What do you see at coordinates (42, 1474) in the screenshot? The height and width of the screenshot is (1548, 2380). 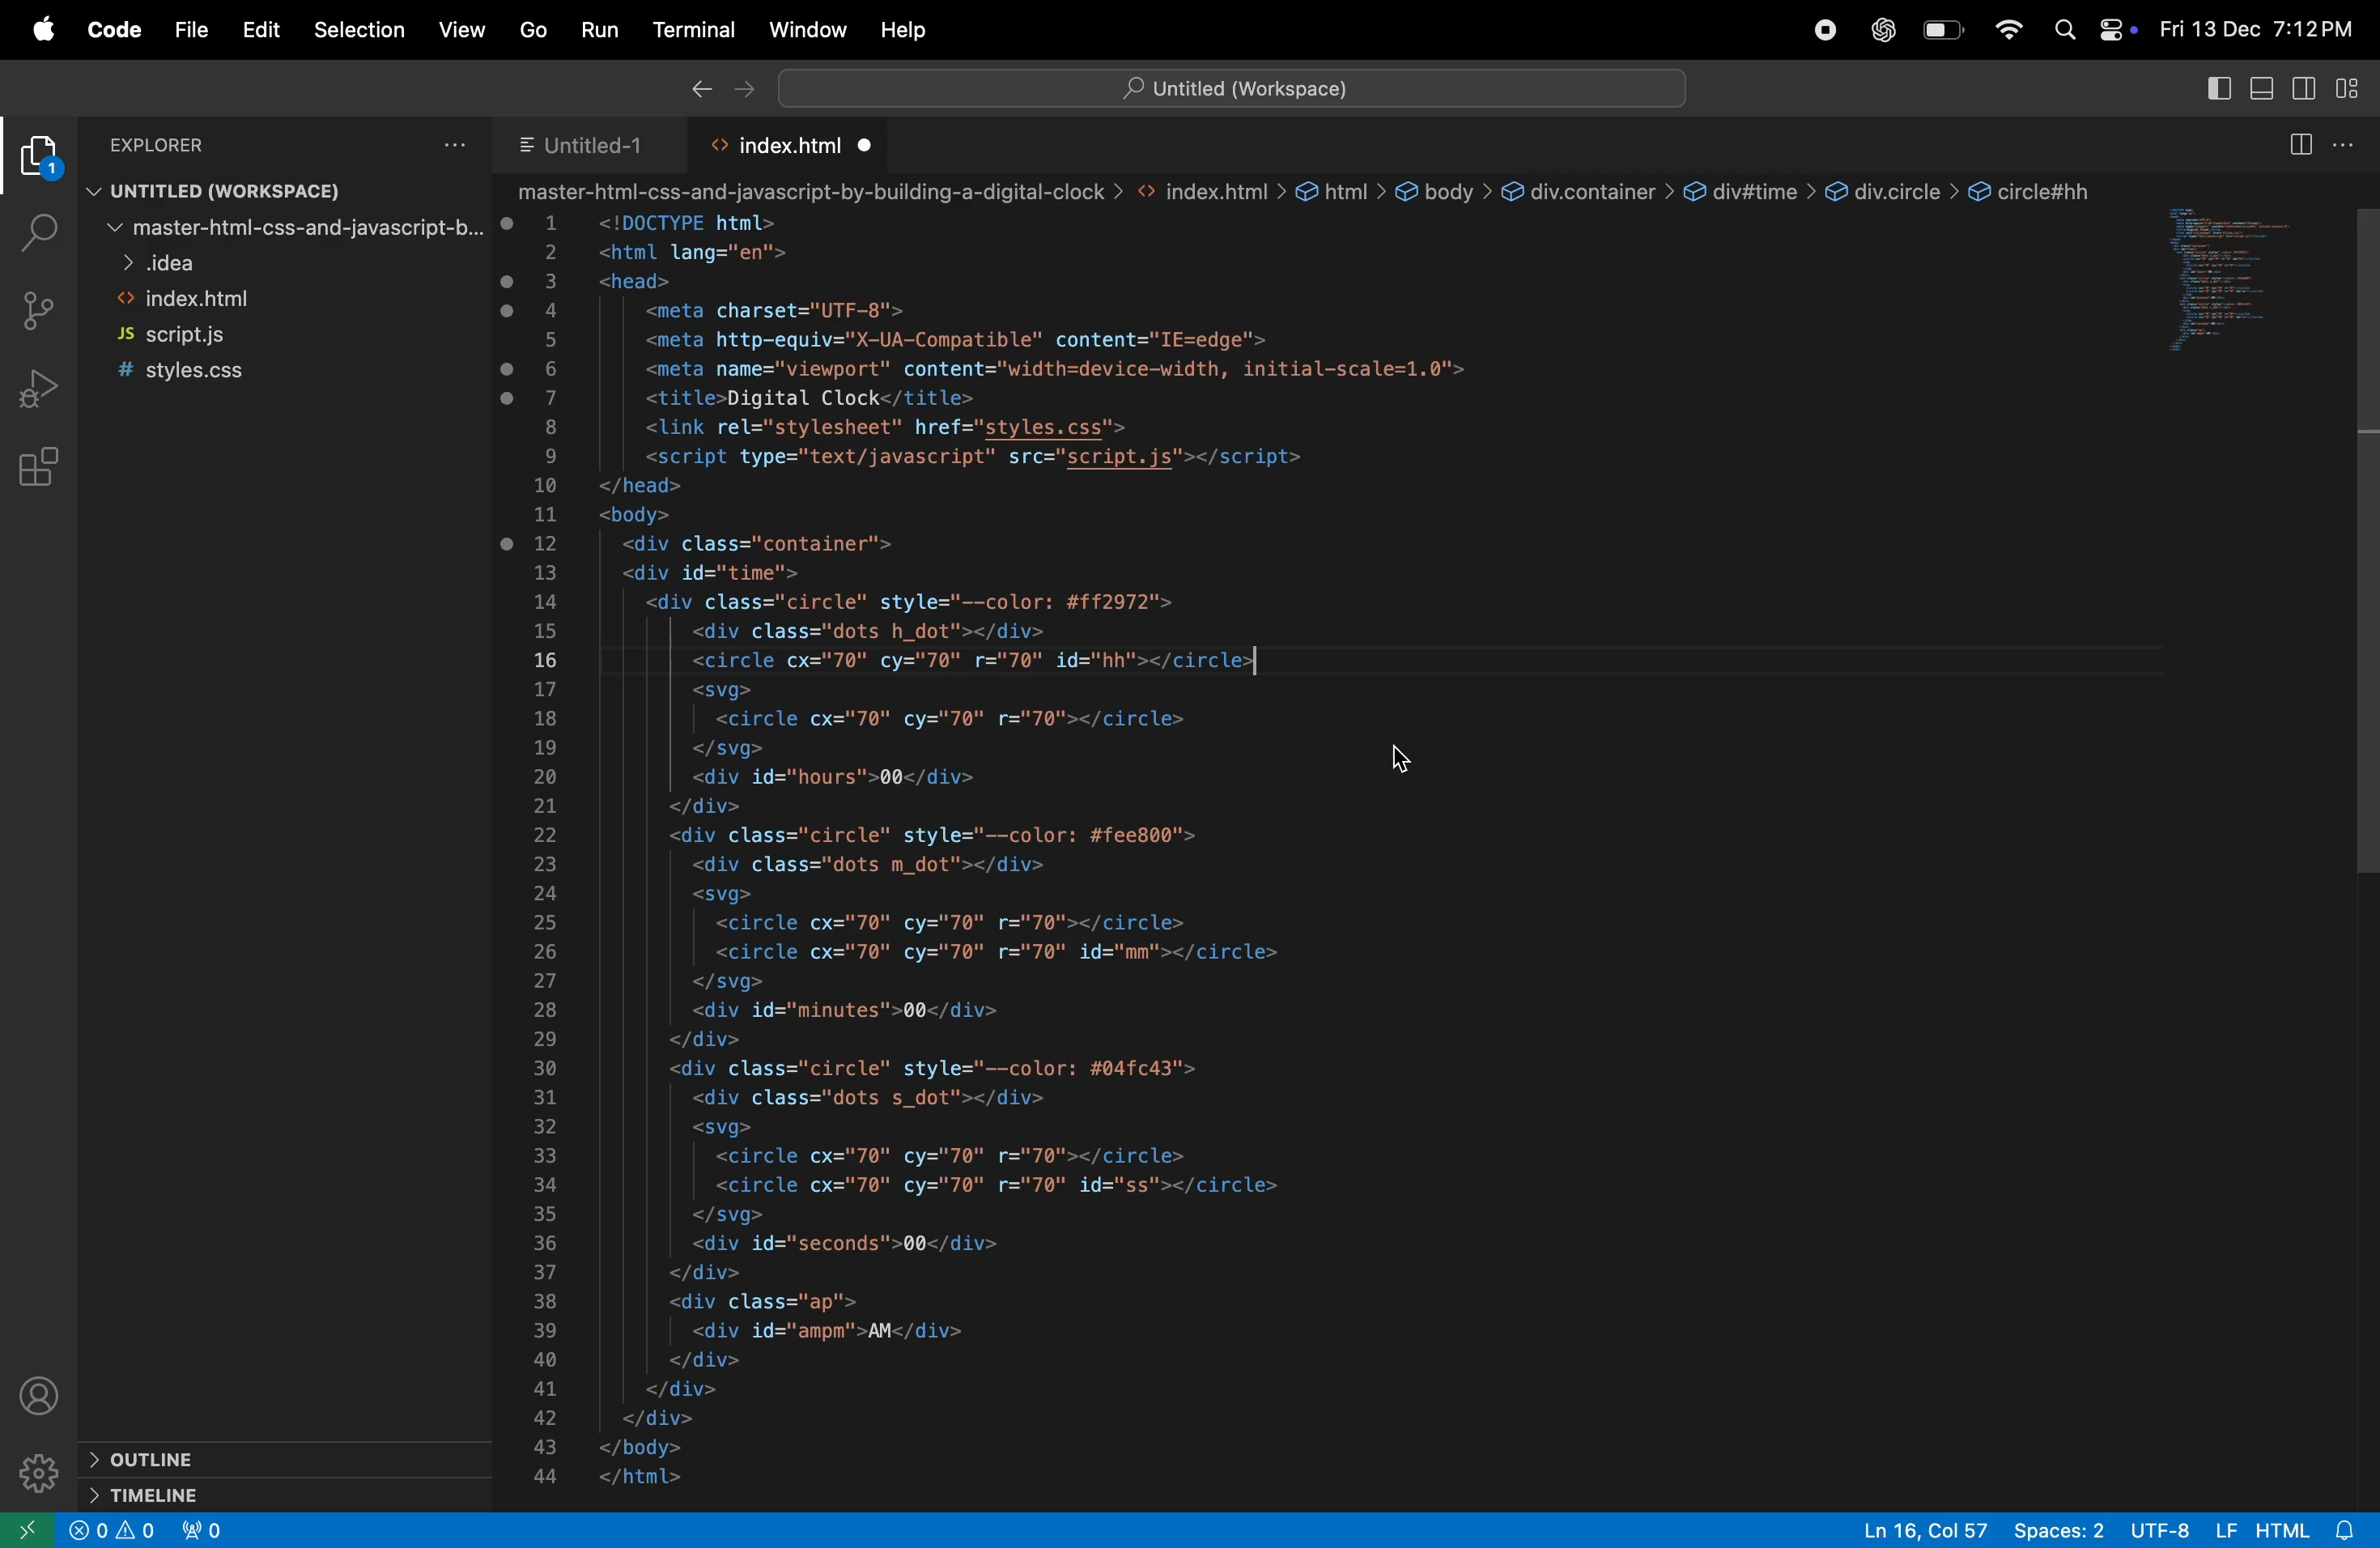 I see `settings` at bounding box center [42, 1474].